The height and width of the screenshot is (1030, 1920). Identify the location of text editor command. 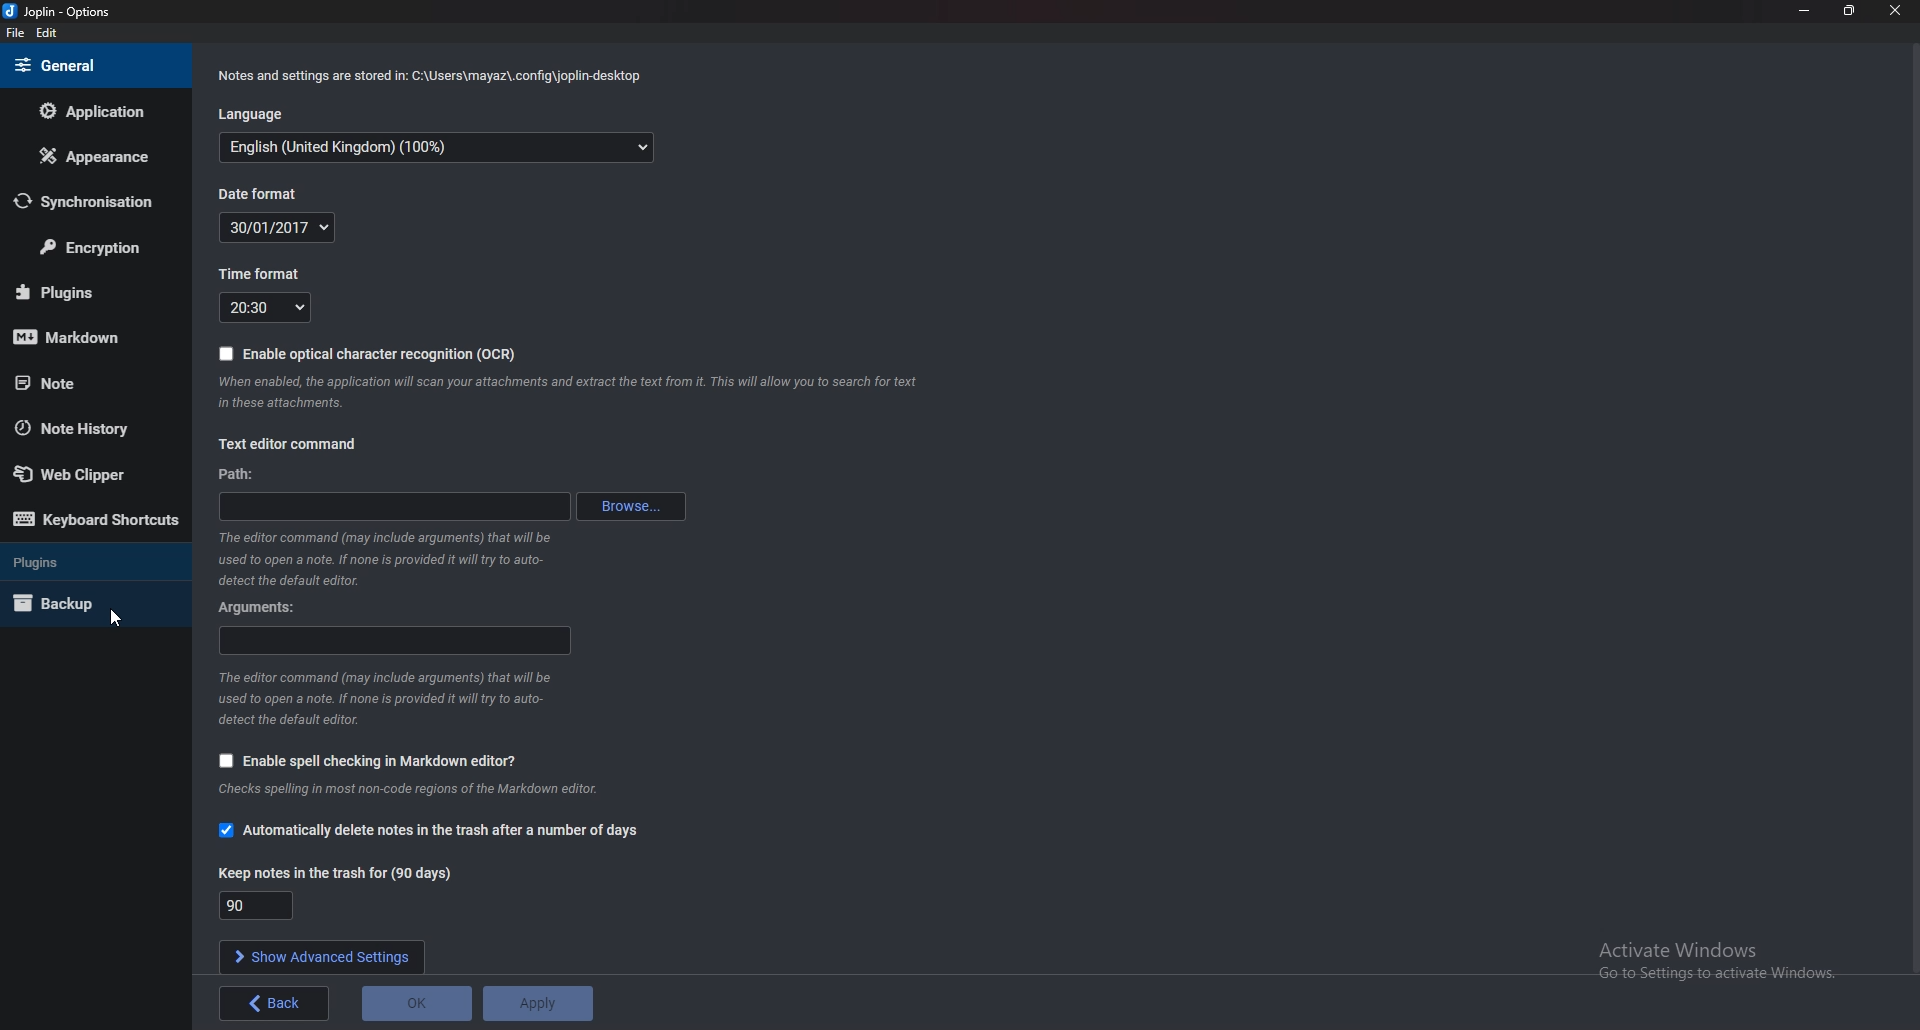
(292, 443).